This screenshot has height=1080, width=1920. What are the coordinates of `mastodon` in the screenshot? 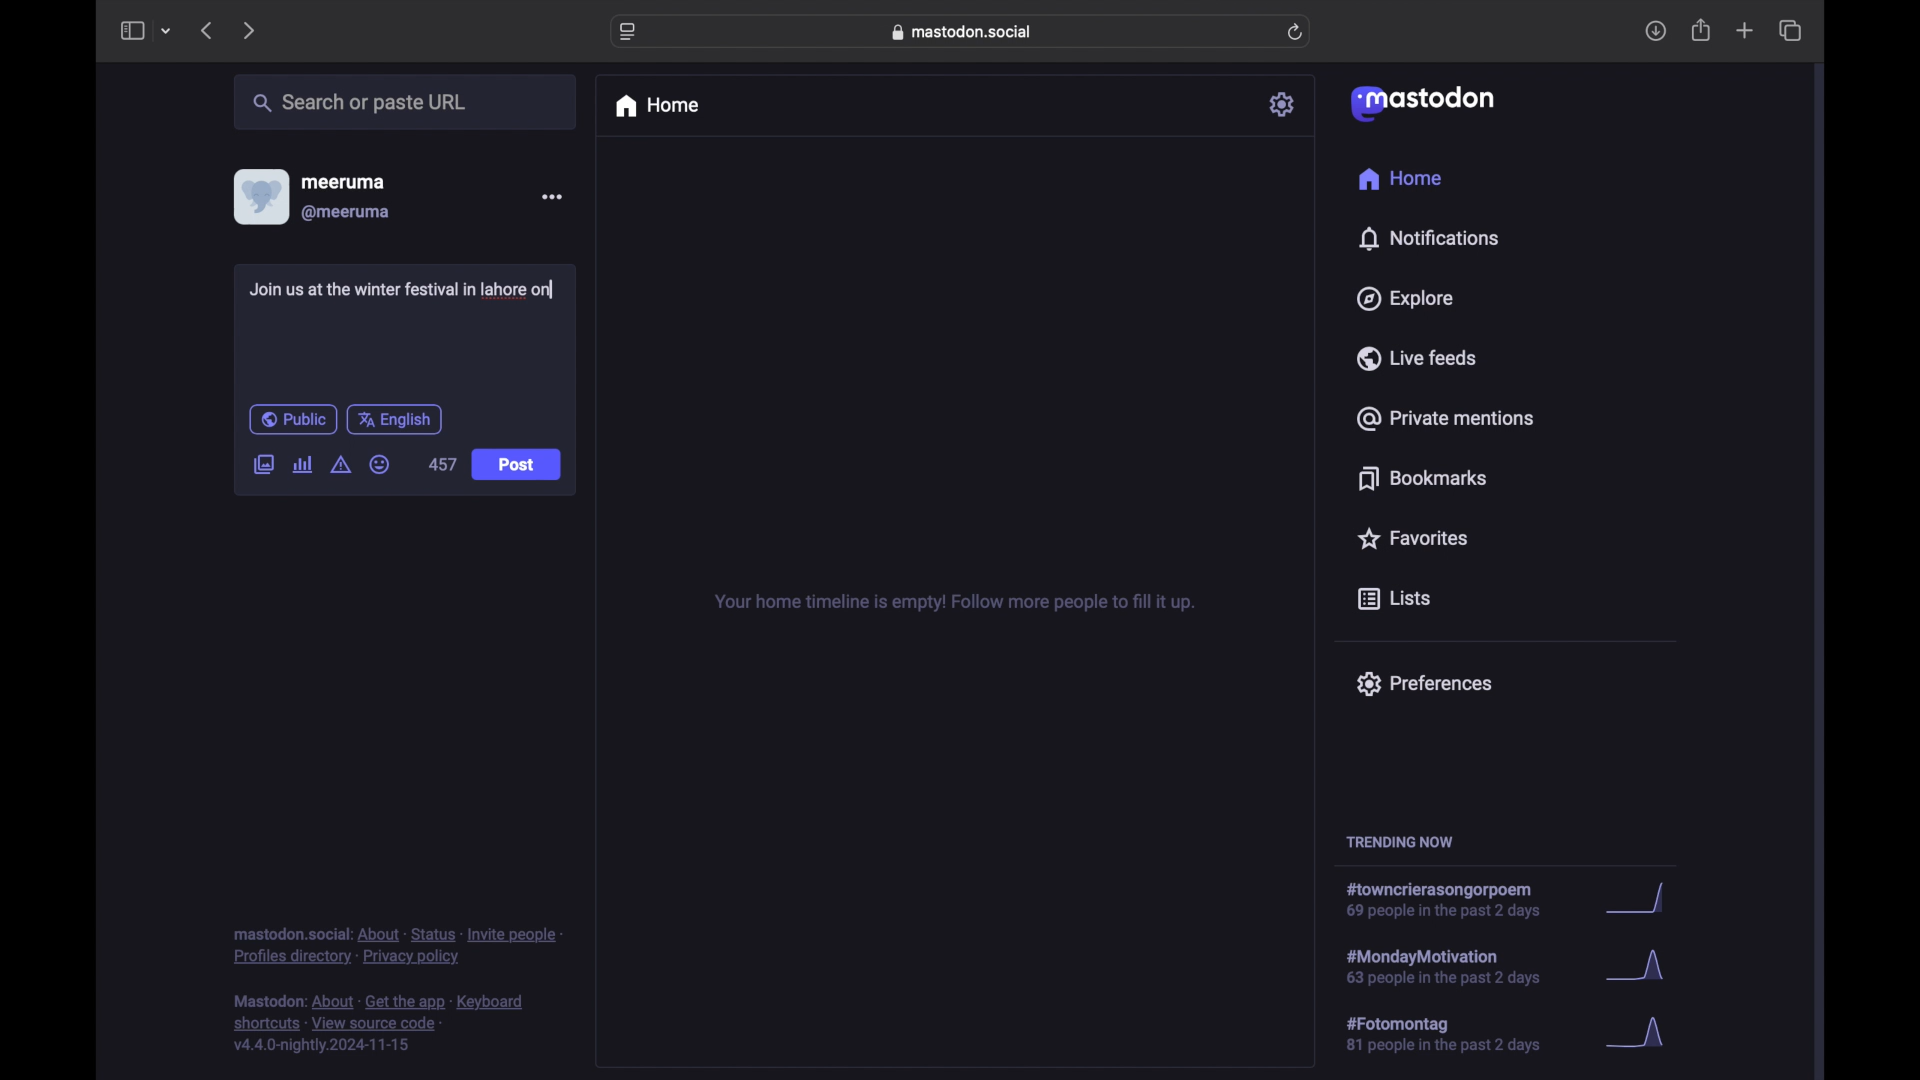 It's located at (1420, 102).